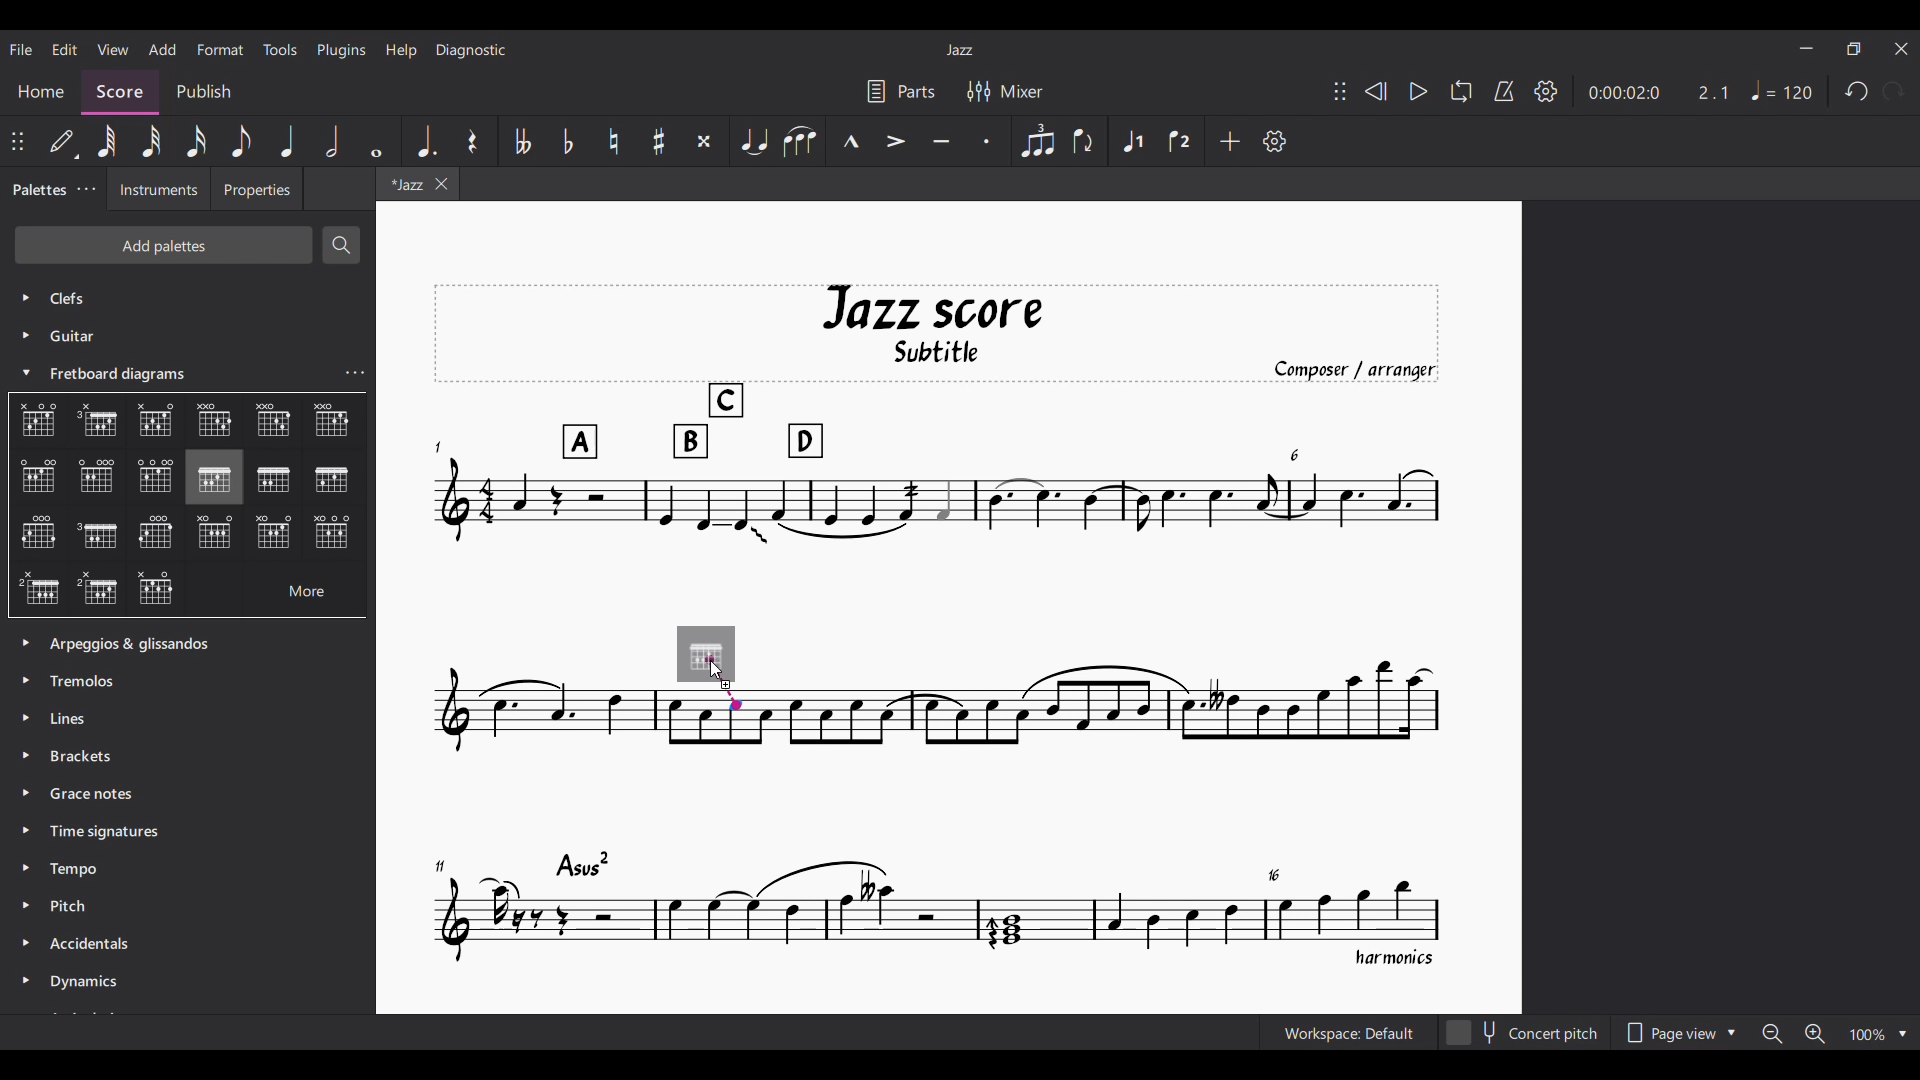 The height and width of the screenshot is (1080, 1920). What do you see at coordinates (289, 589) in the screenshot?
I see `More` at bounding box center [289, 589].